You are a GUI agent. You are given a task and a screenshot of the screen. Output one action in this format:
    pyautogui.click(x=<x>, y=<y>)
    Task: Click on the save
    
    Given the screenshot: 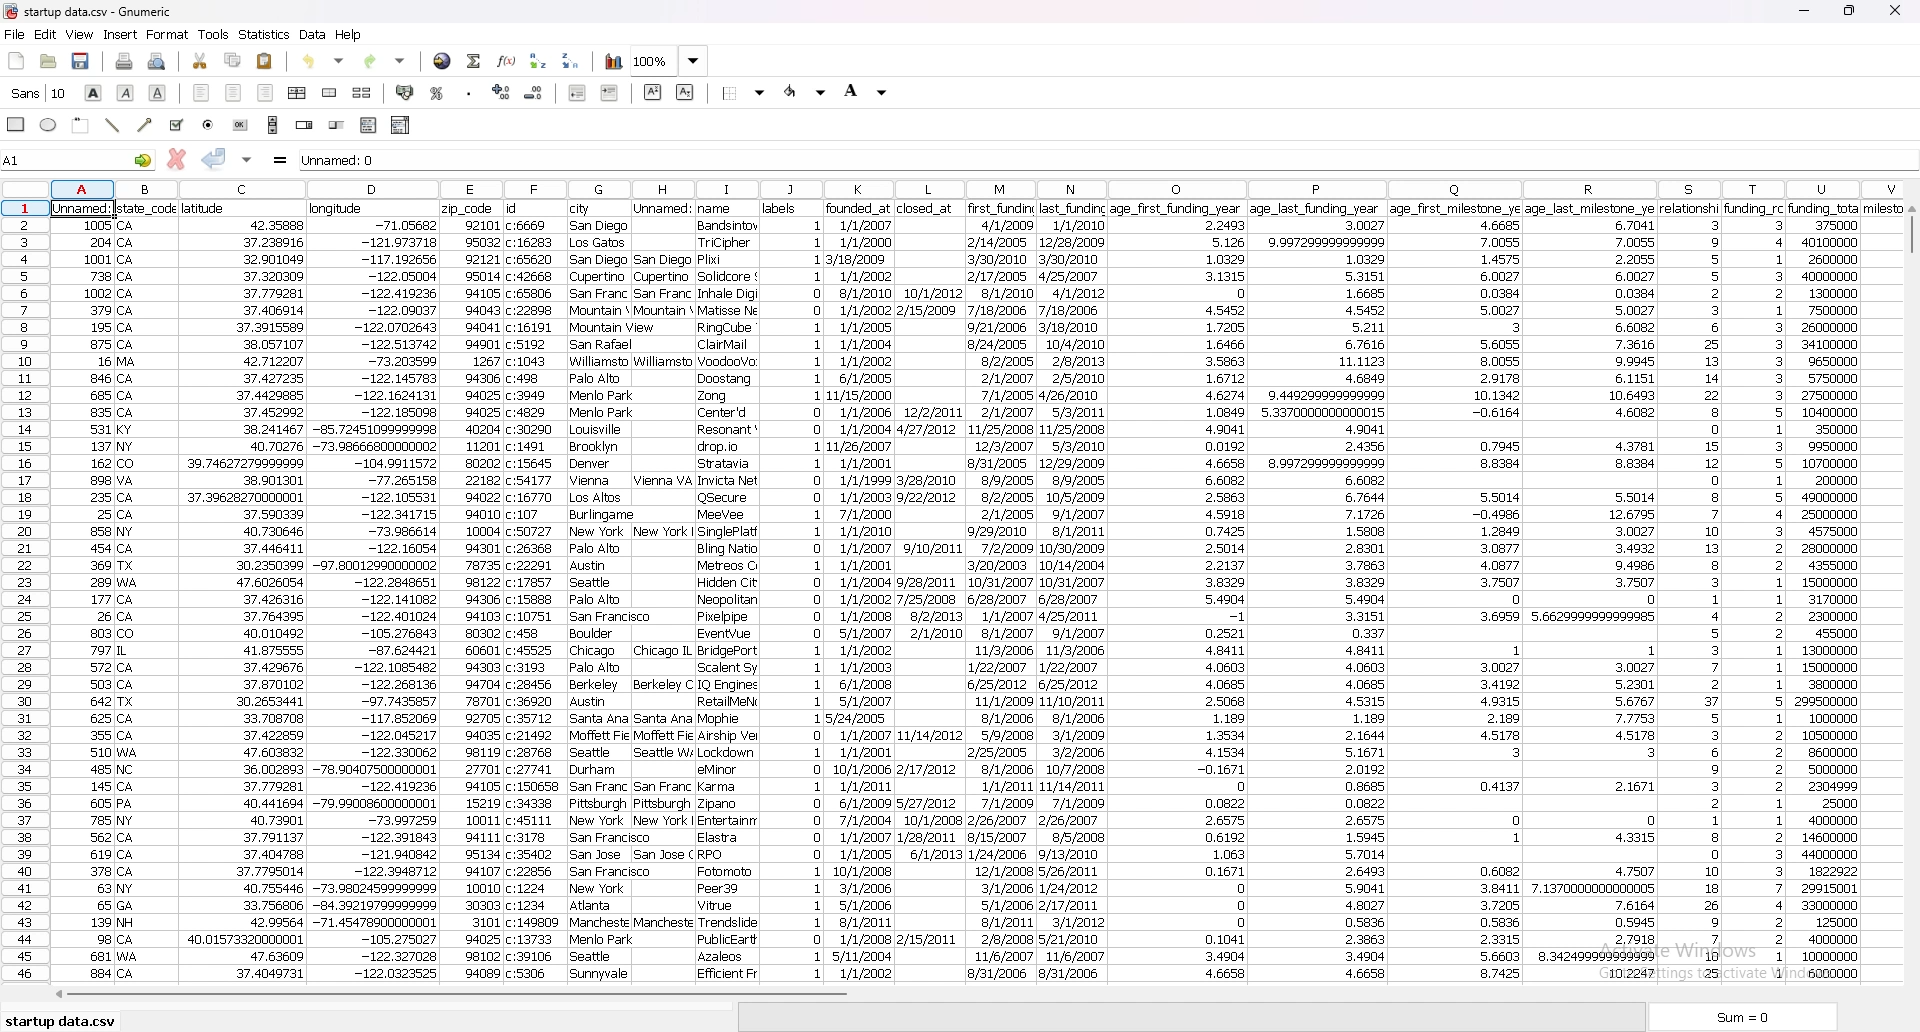 What is the action you would take?
    pyautogui.click(x=82, y=61)
    